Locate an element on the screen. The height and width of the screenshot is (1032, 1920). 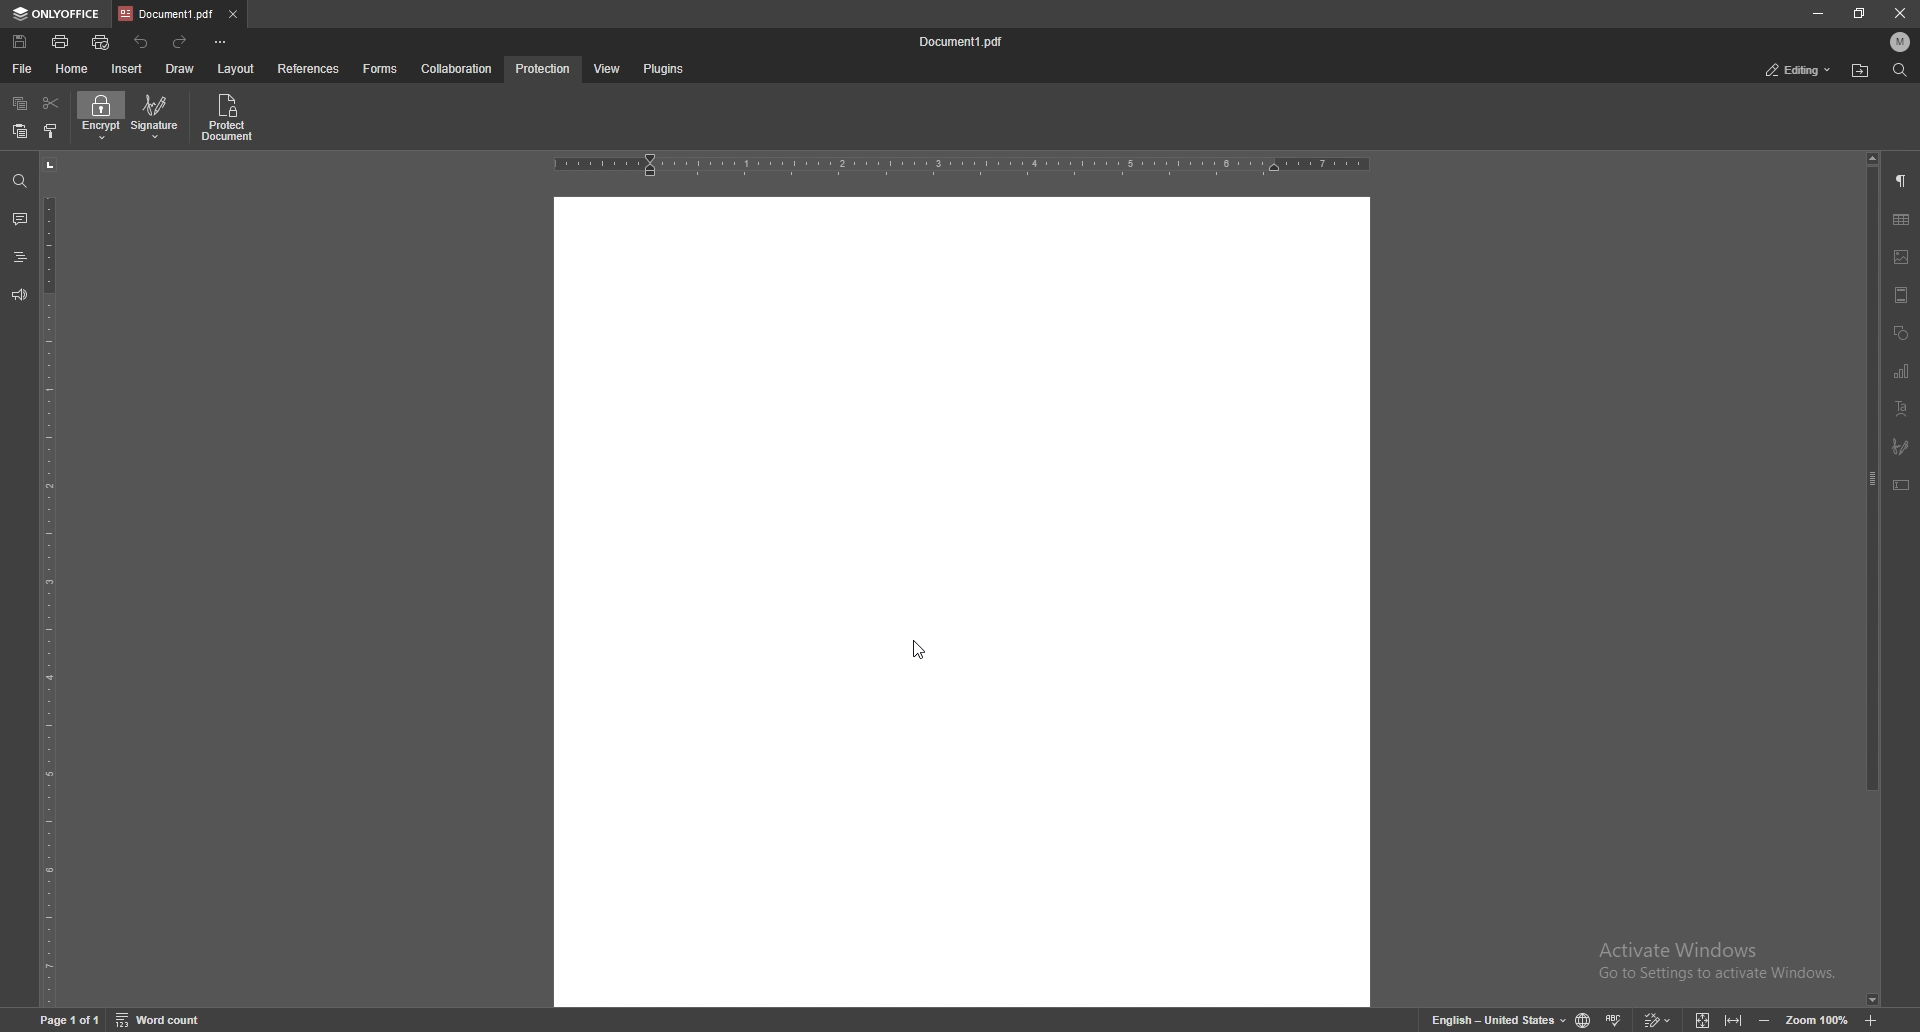
home is located at coordinates (71, 69).